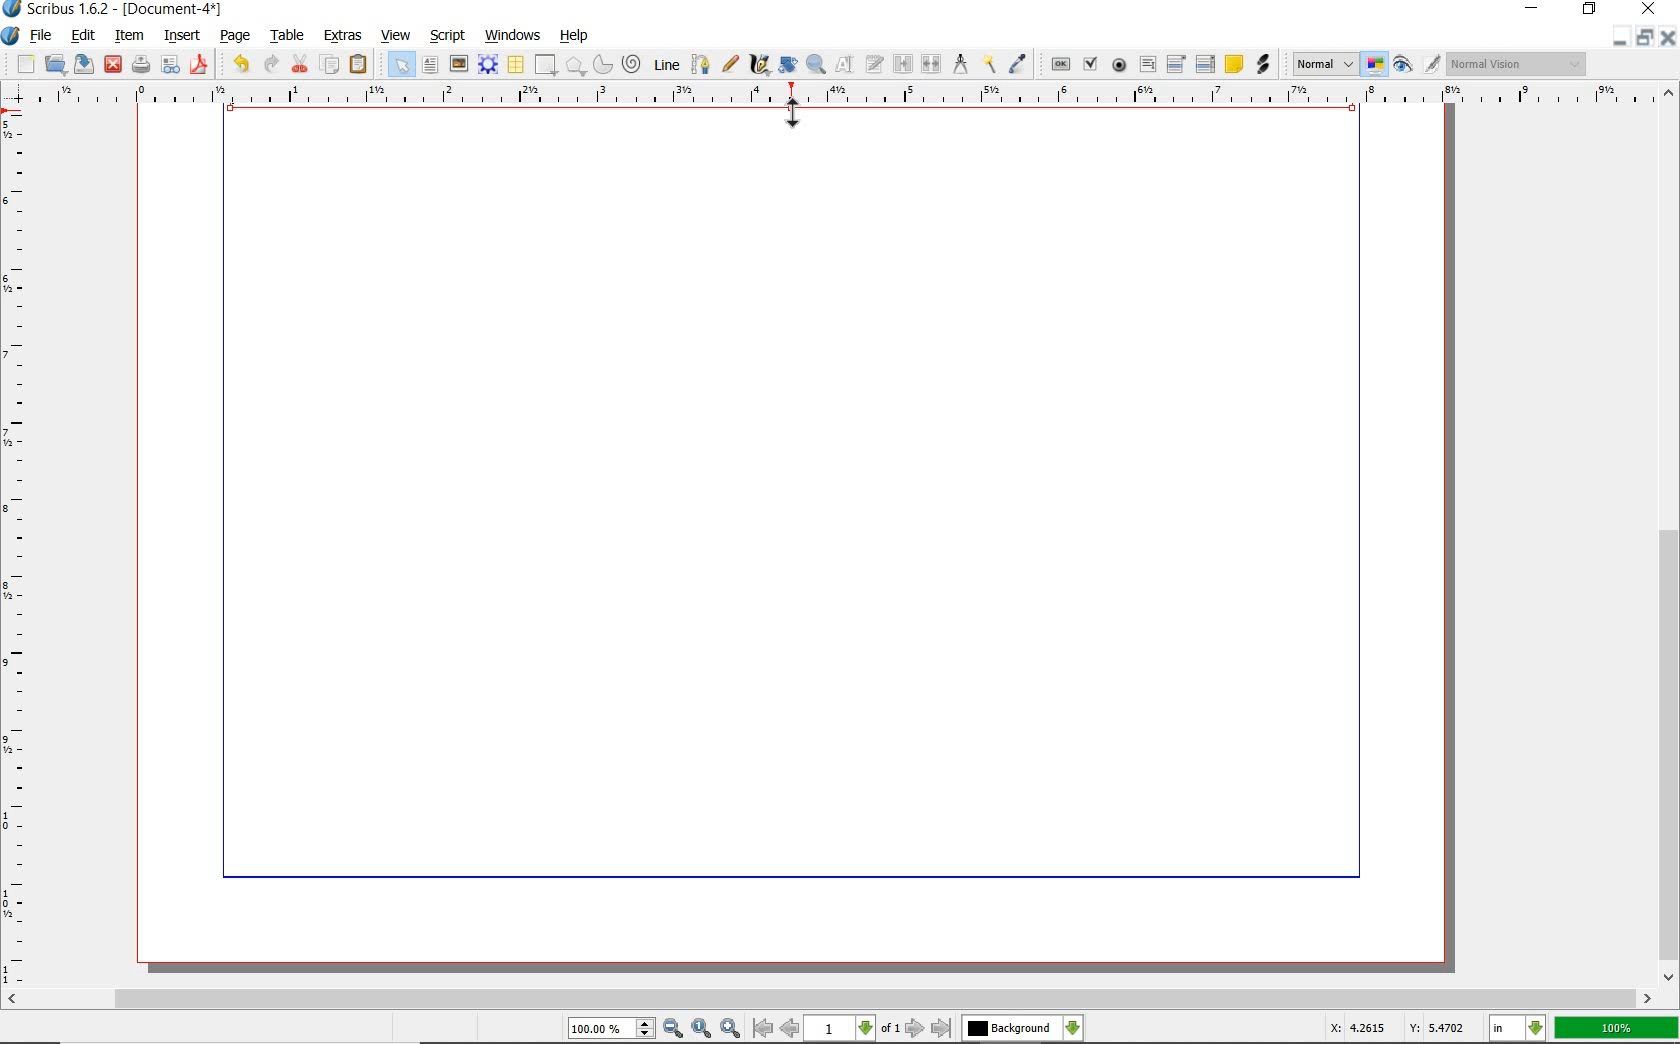 The image size is (1680, 1044). Describe the element at coordinates (113, 65) in the screenshot. I see `close` at that location.